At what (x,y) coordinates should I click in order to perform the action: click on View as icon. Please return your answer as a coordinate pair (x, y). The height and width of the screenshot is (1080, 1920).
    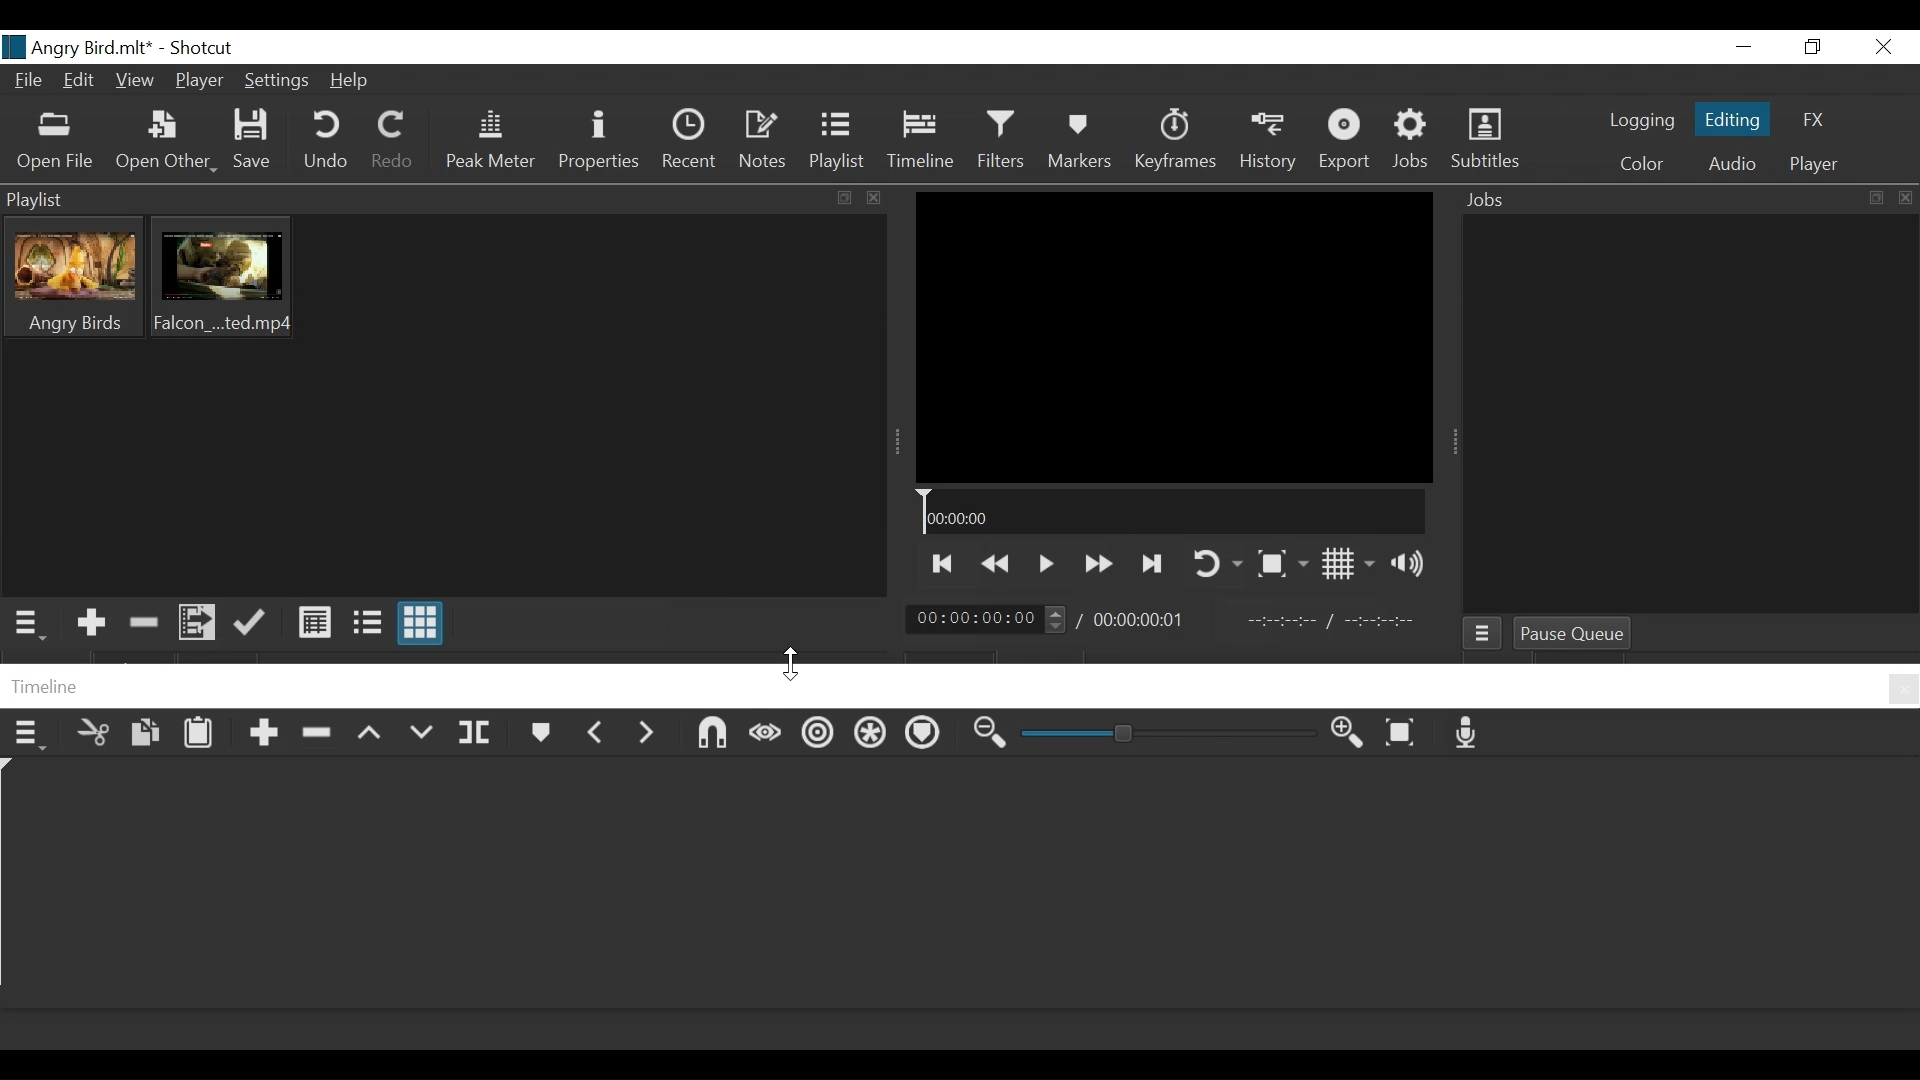
    Looking at the image, I should click on (424, 624).